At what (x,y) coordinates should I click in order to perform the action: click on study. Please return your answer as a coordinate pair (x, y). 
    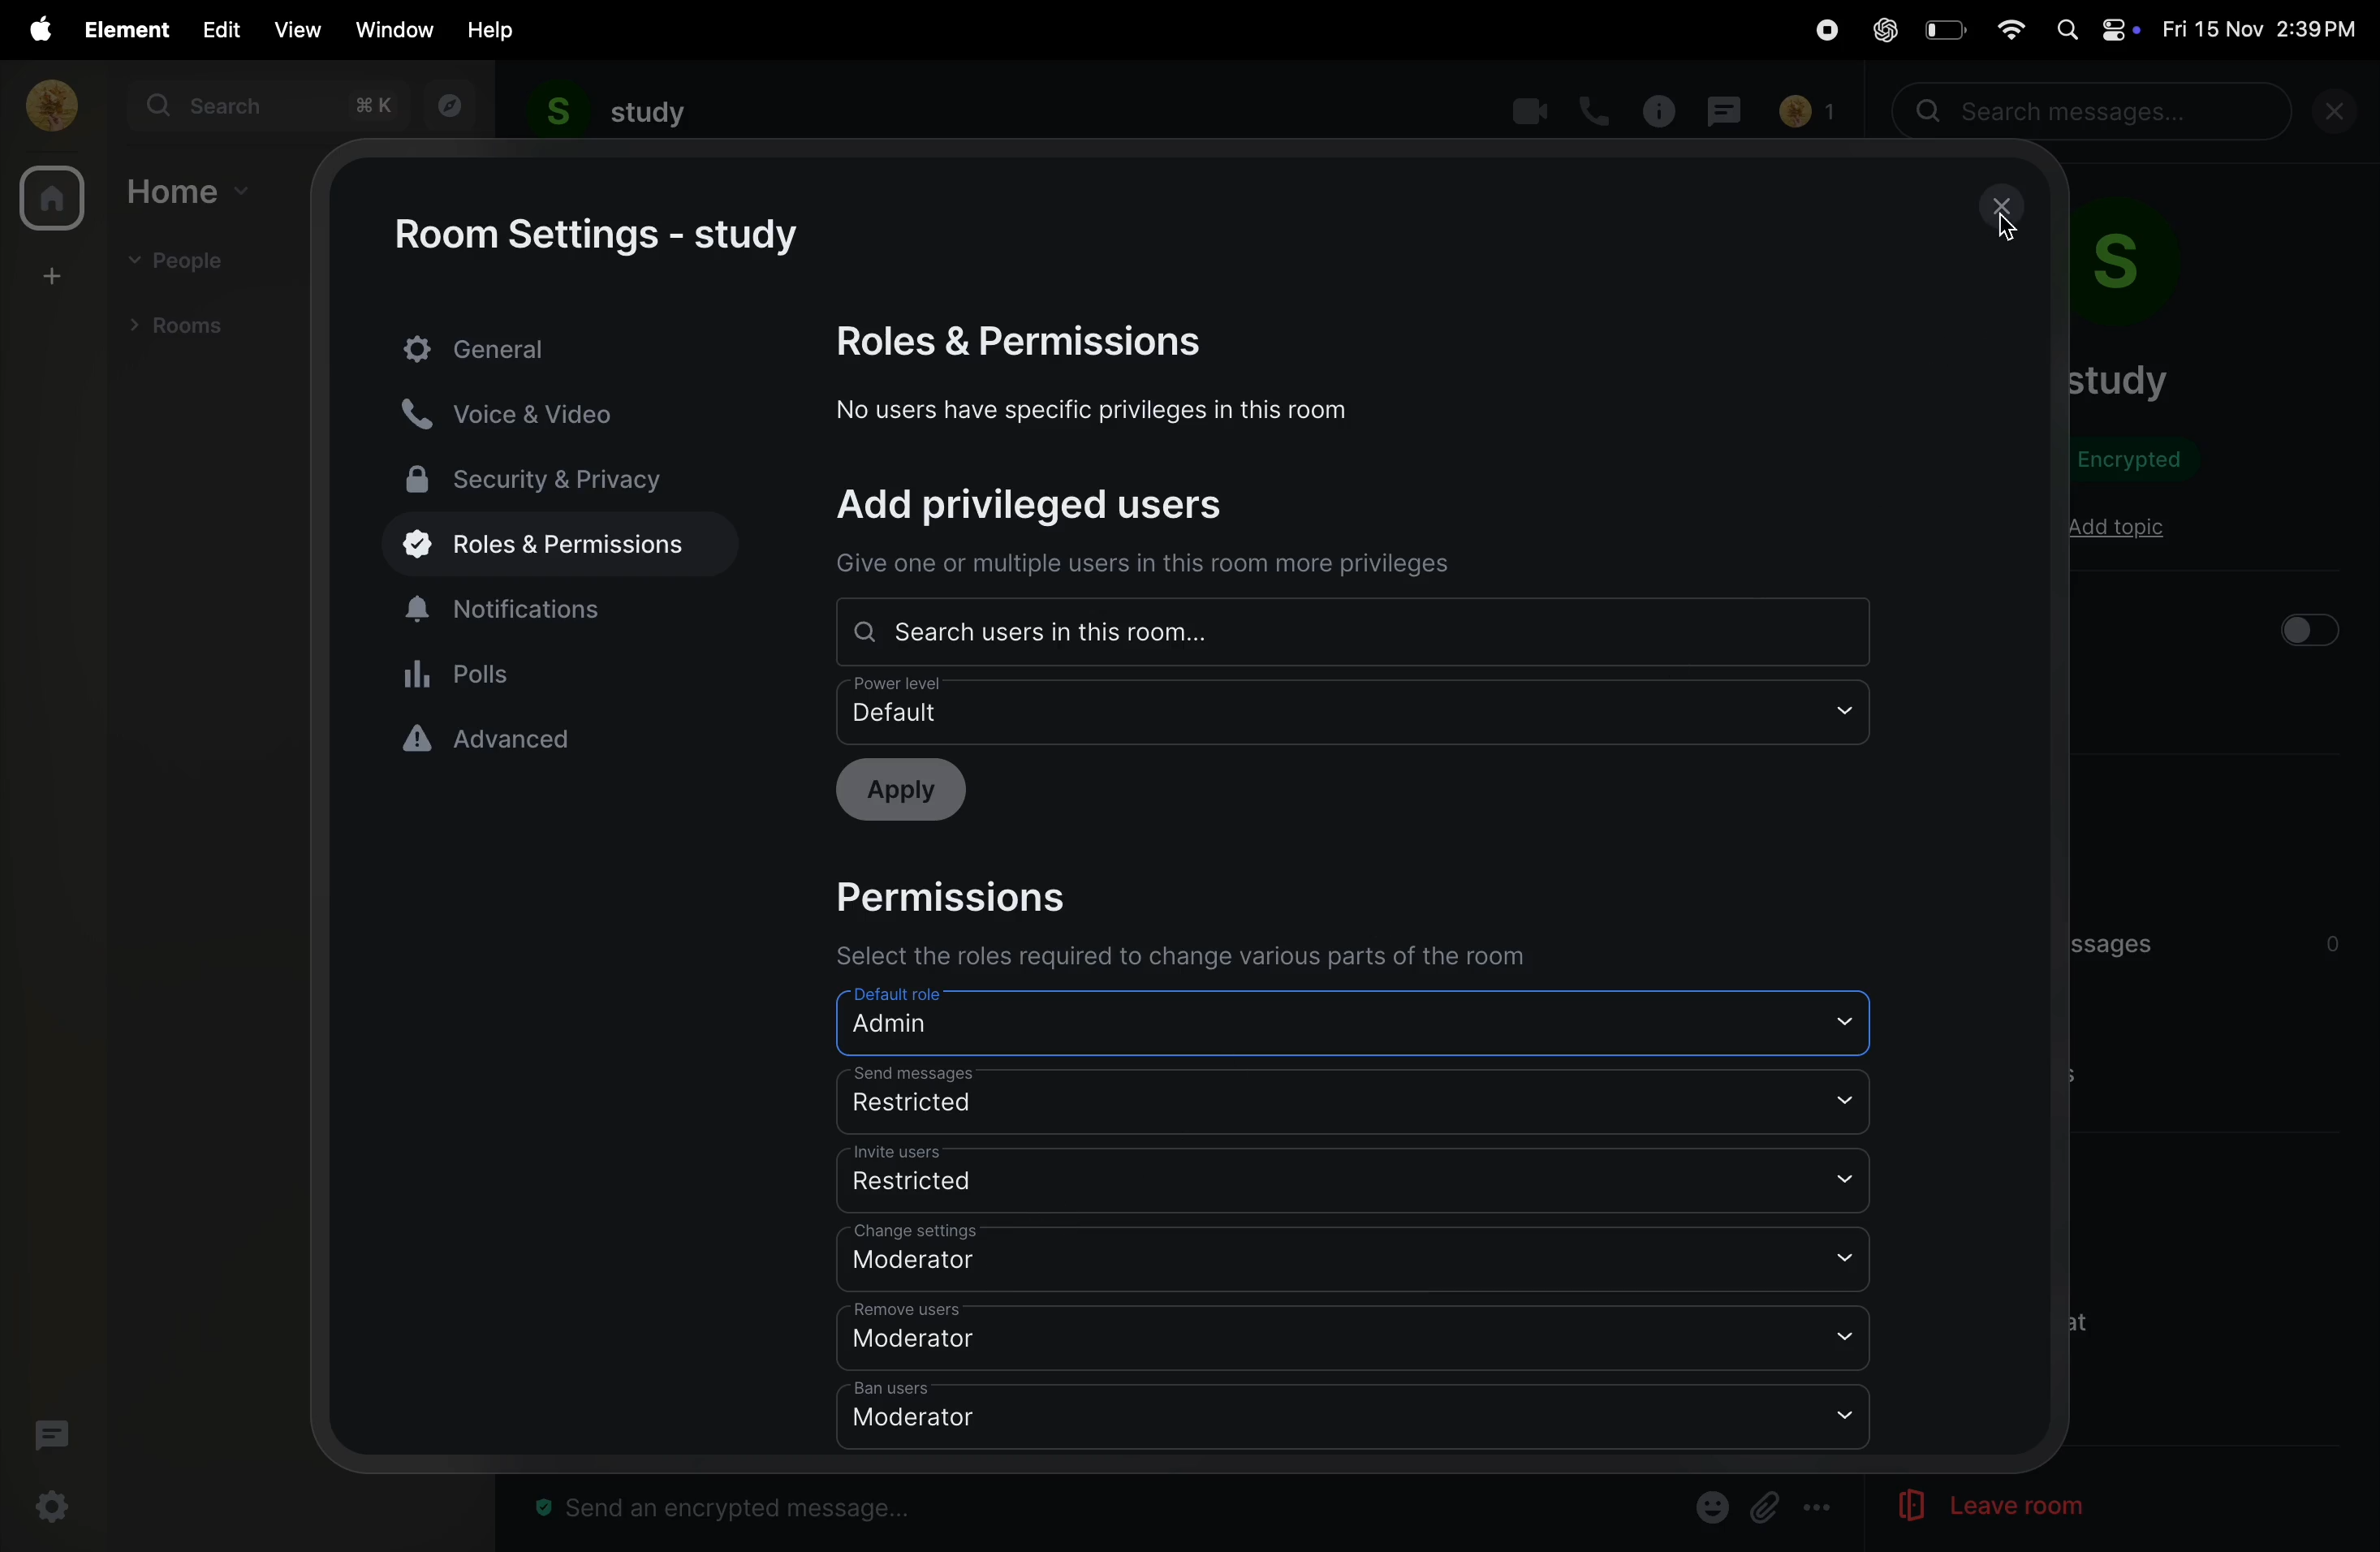
    Looking at the image, I should click on (610, 112).